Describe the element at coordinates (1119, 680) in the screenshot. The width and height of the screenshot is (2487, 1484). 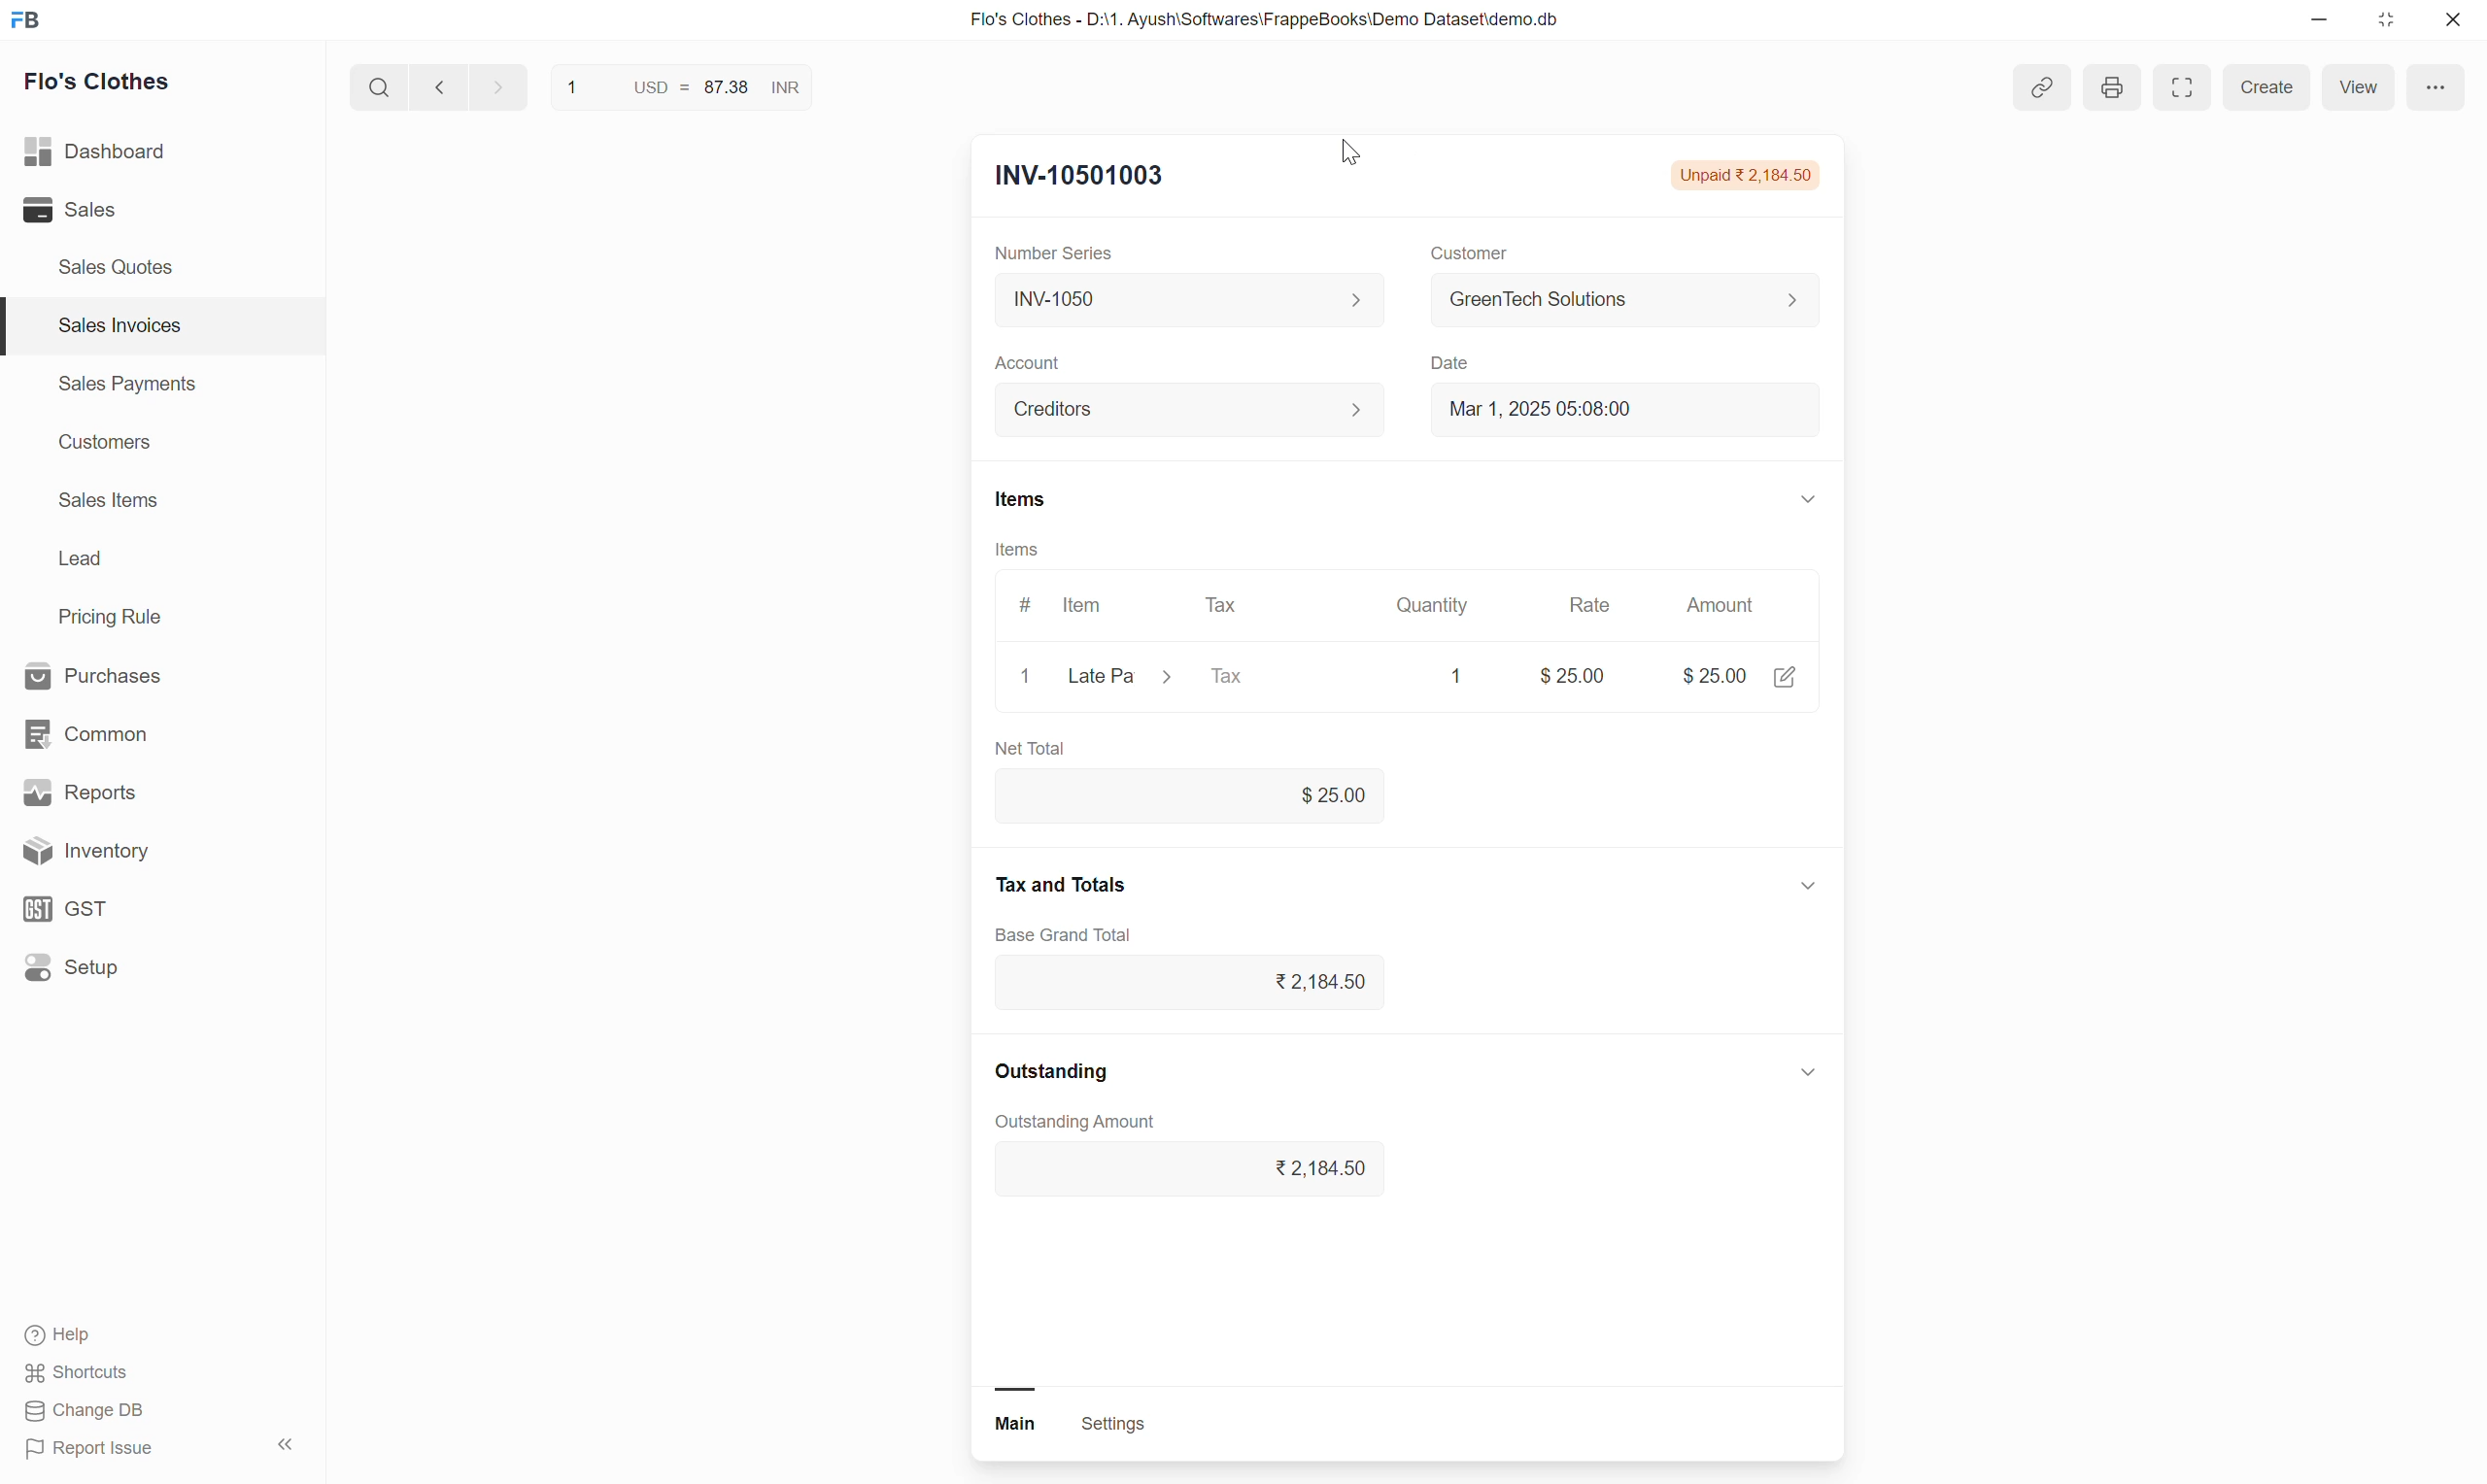
I see `Select item` at that location.